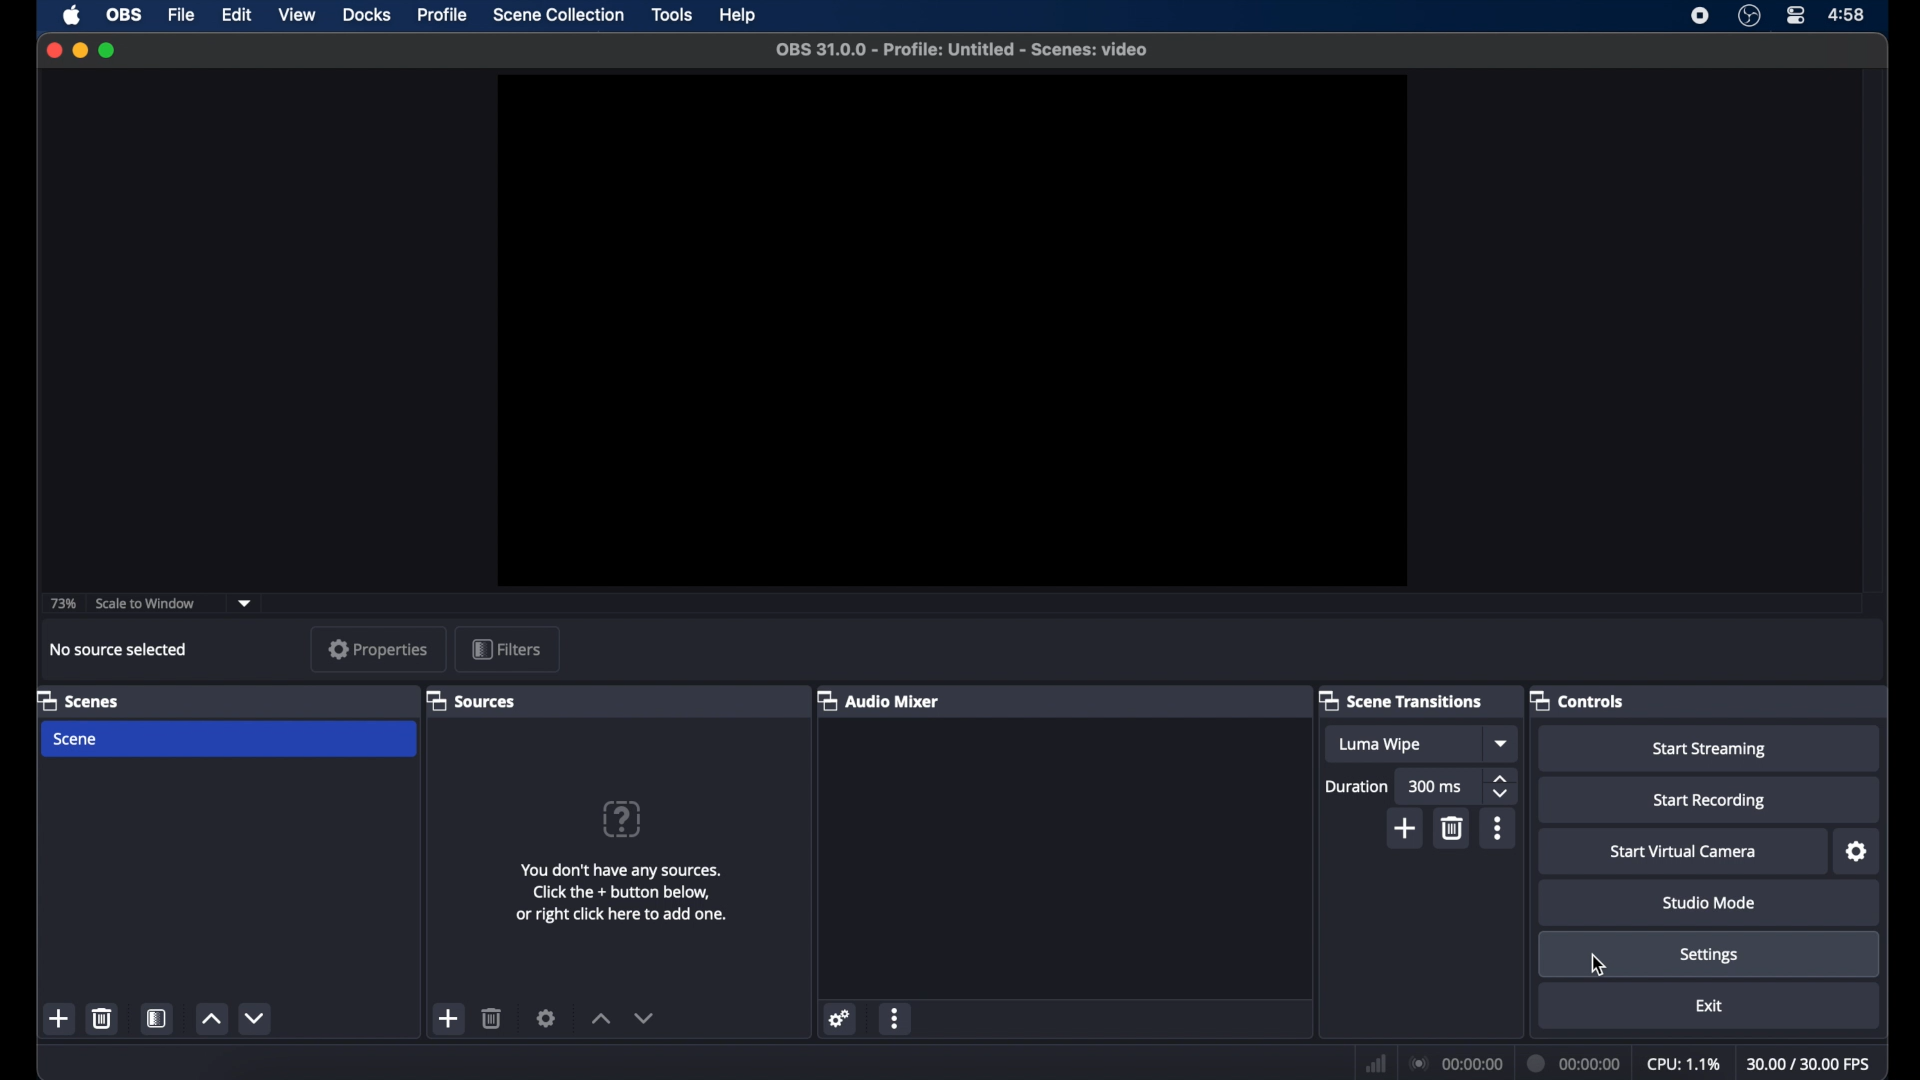 The width and height of the screenshot is (1920, 1080). I want to click on 00:00:00, so click(1456, 1063).